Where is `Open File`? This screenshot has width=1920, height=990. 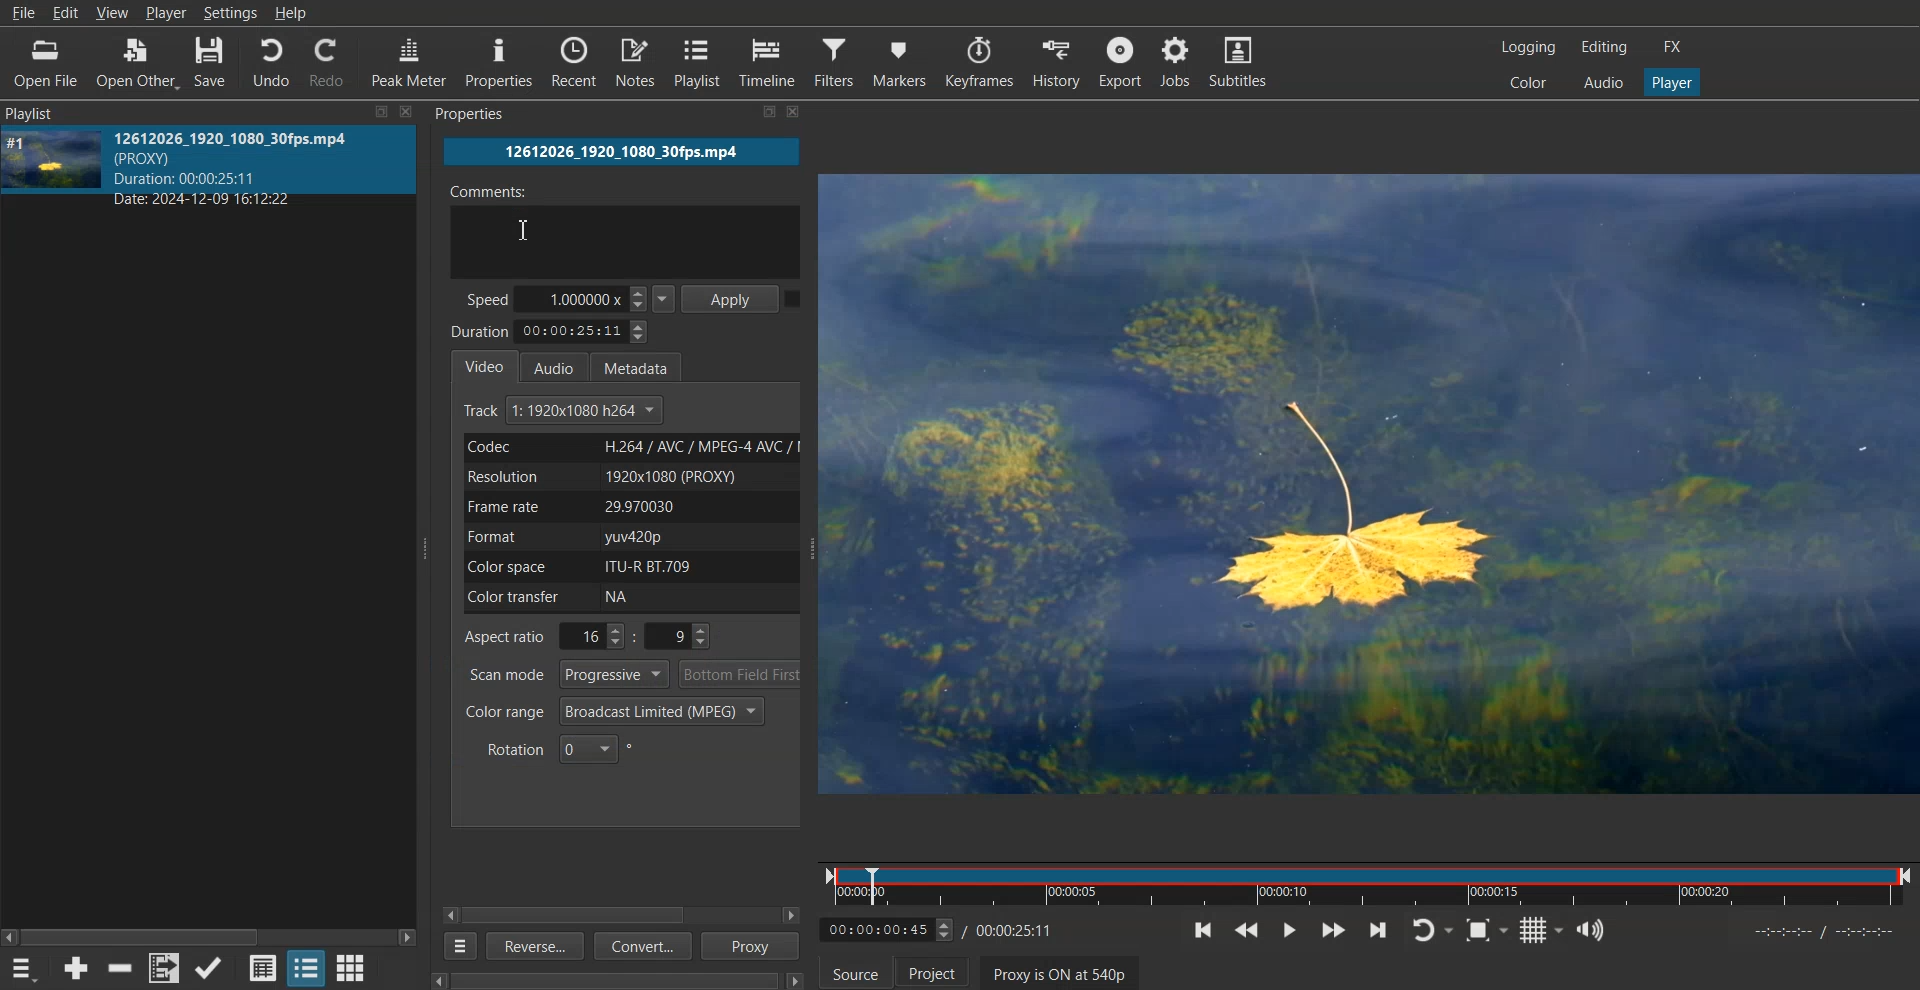 Open File is located at coordinates (45, 62).